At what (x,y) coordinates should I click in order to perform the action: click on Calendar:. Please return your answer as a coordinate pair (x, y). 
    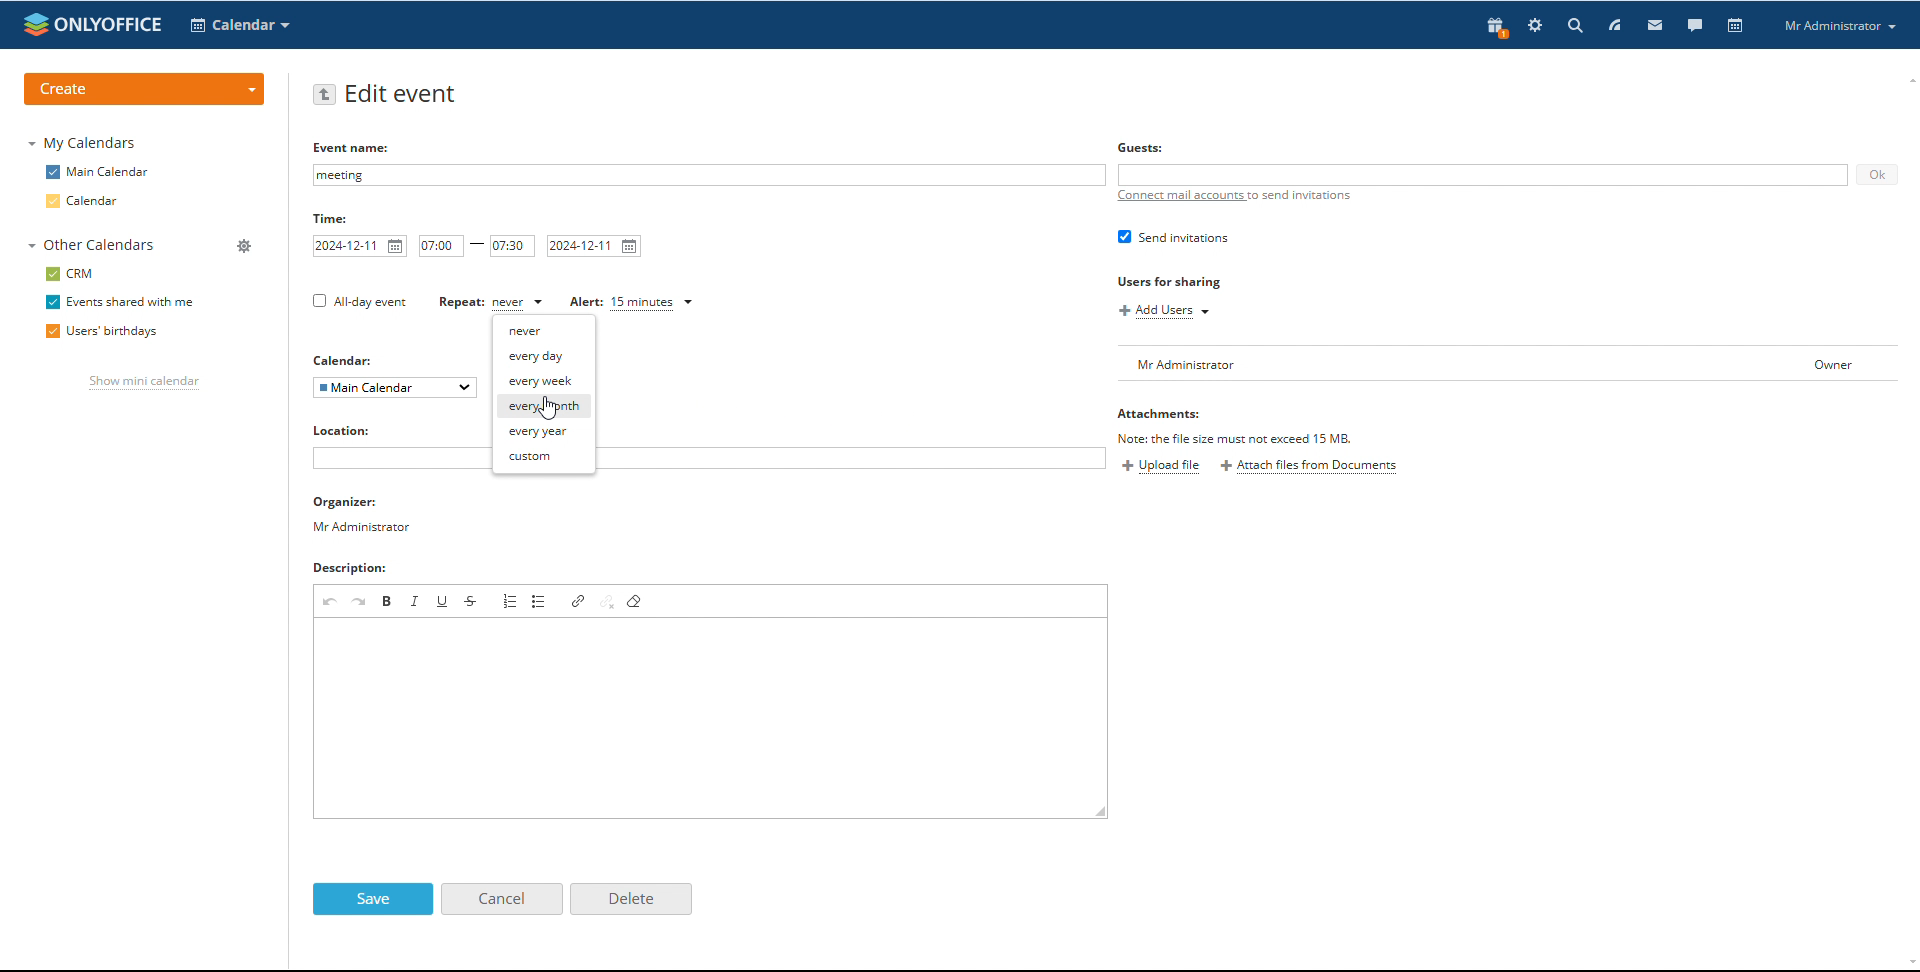
    Looking at the image, I should click on (347, 360).